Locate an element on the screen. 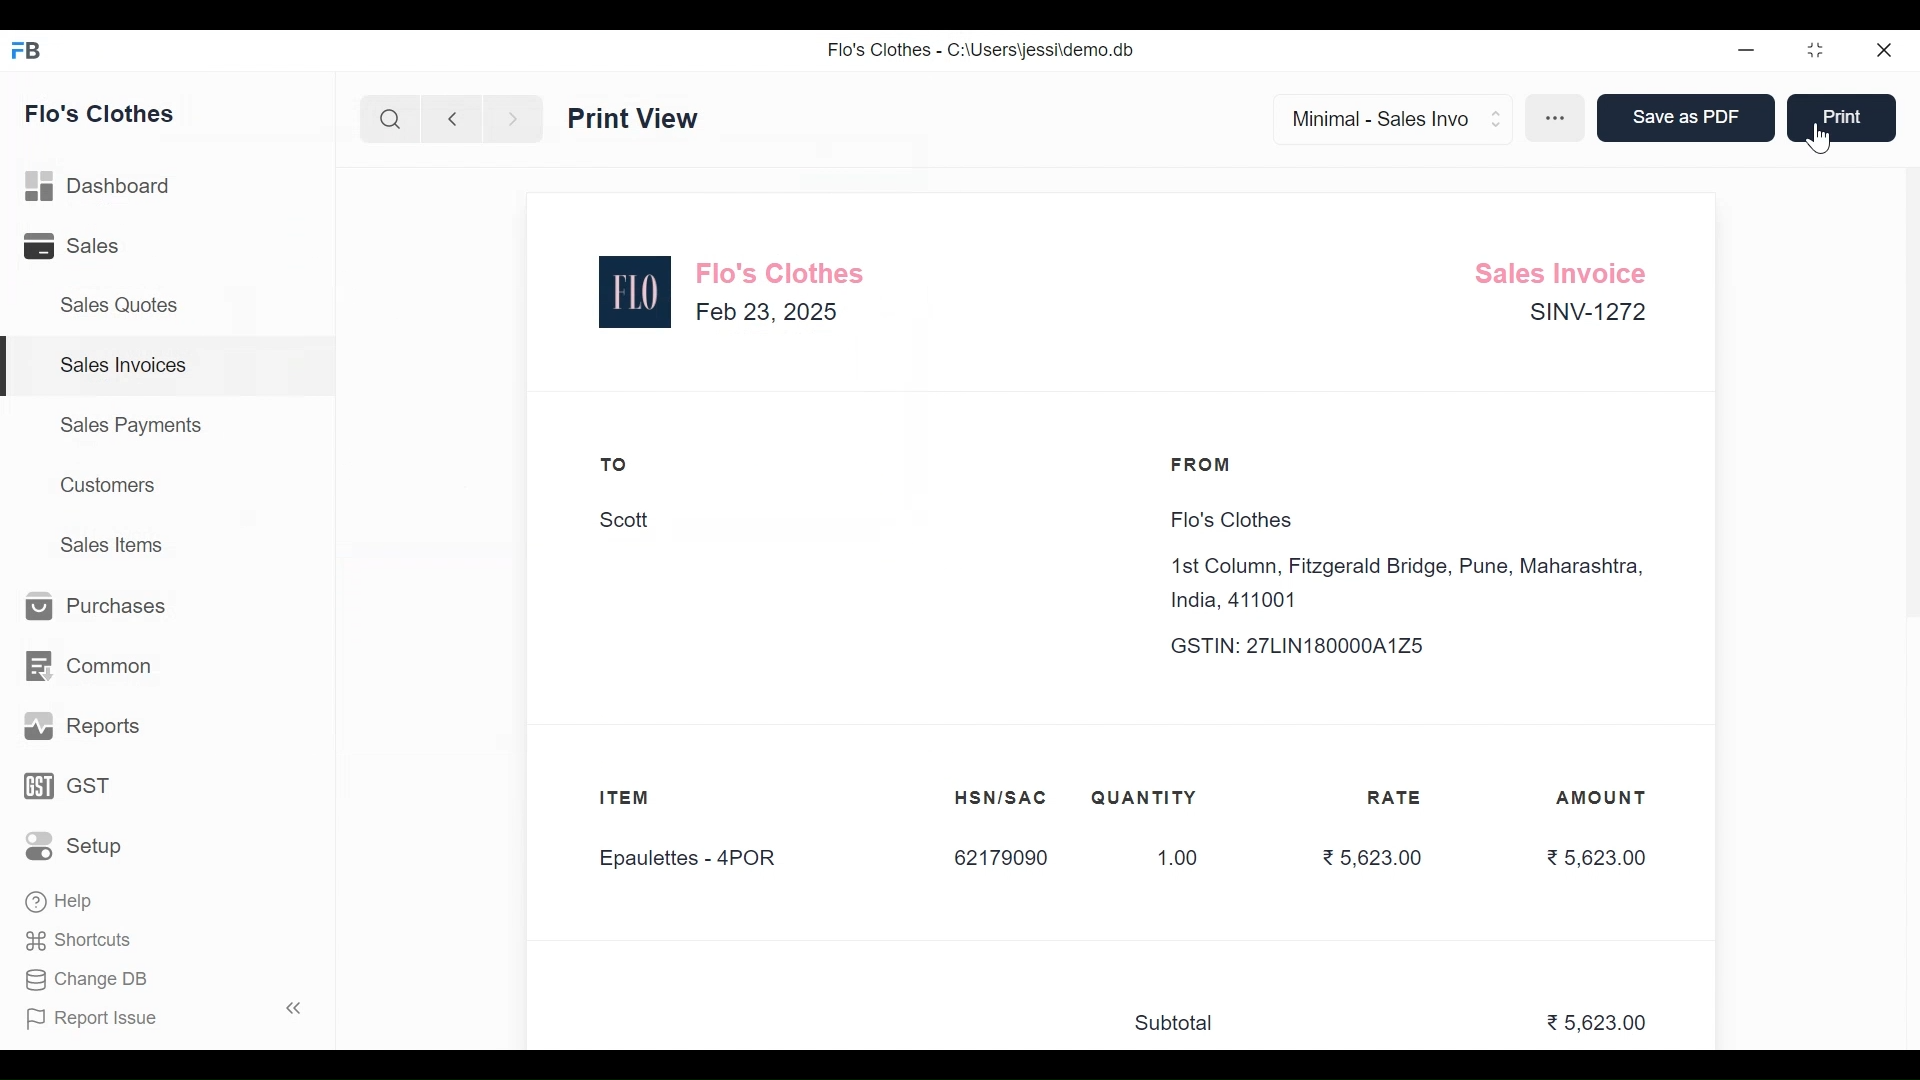 This screenshot has width=1920, height=1080. cursor is located at coordinates (1825, 137).